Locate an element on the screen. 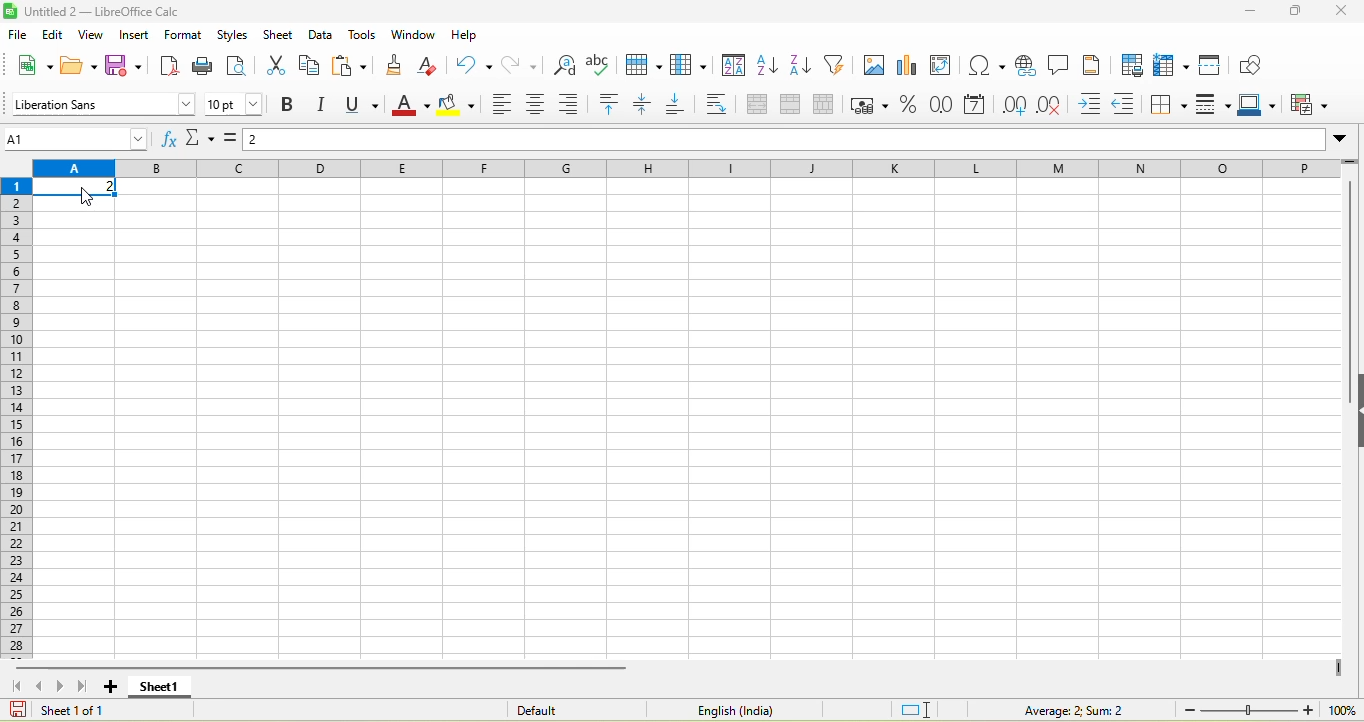  format as number is located at coordinates (944, 106).